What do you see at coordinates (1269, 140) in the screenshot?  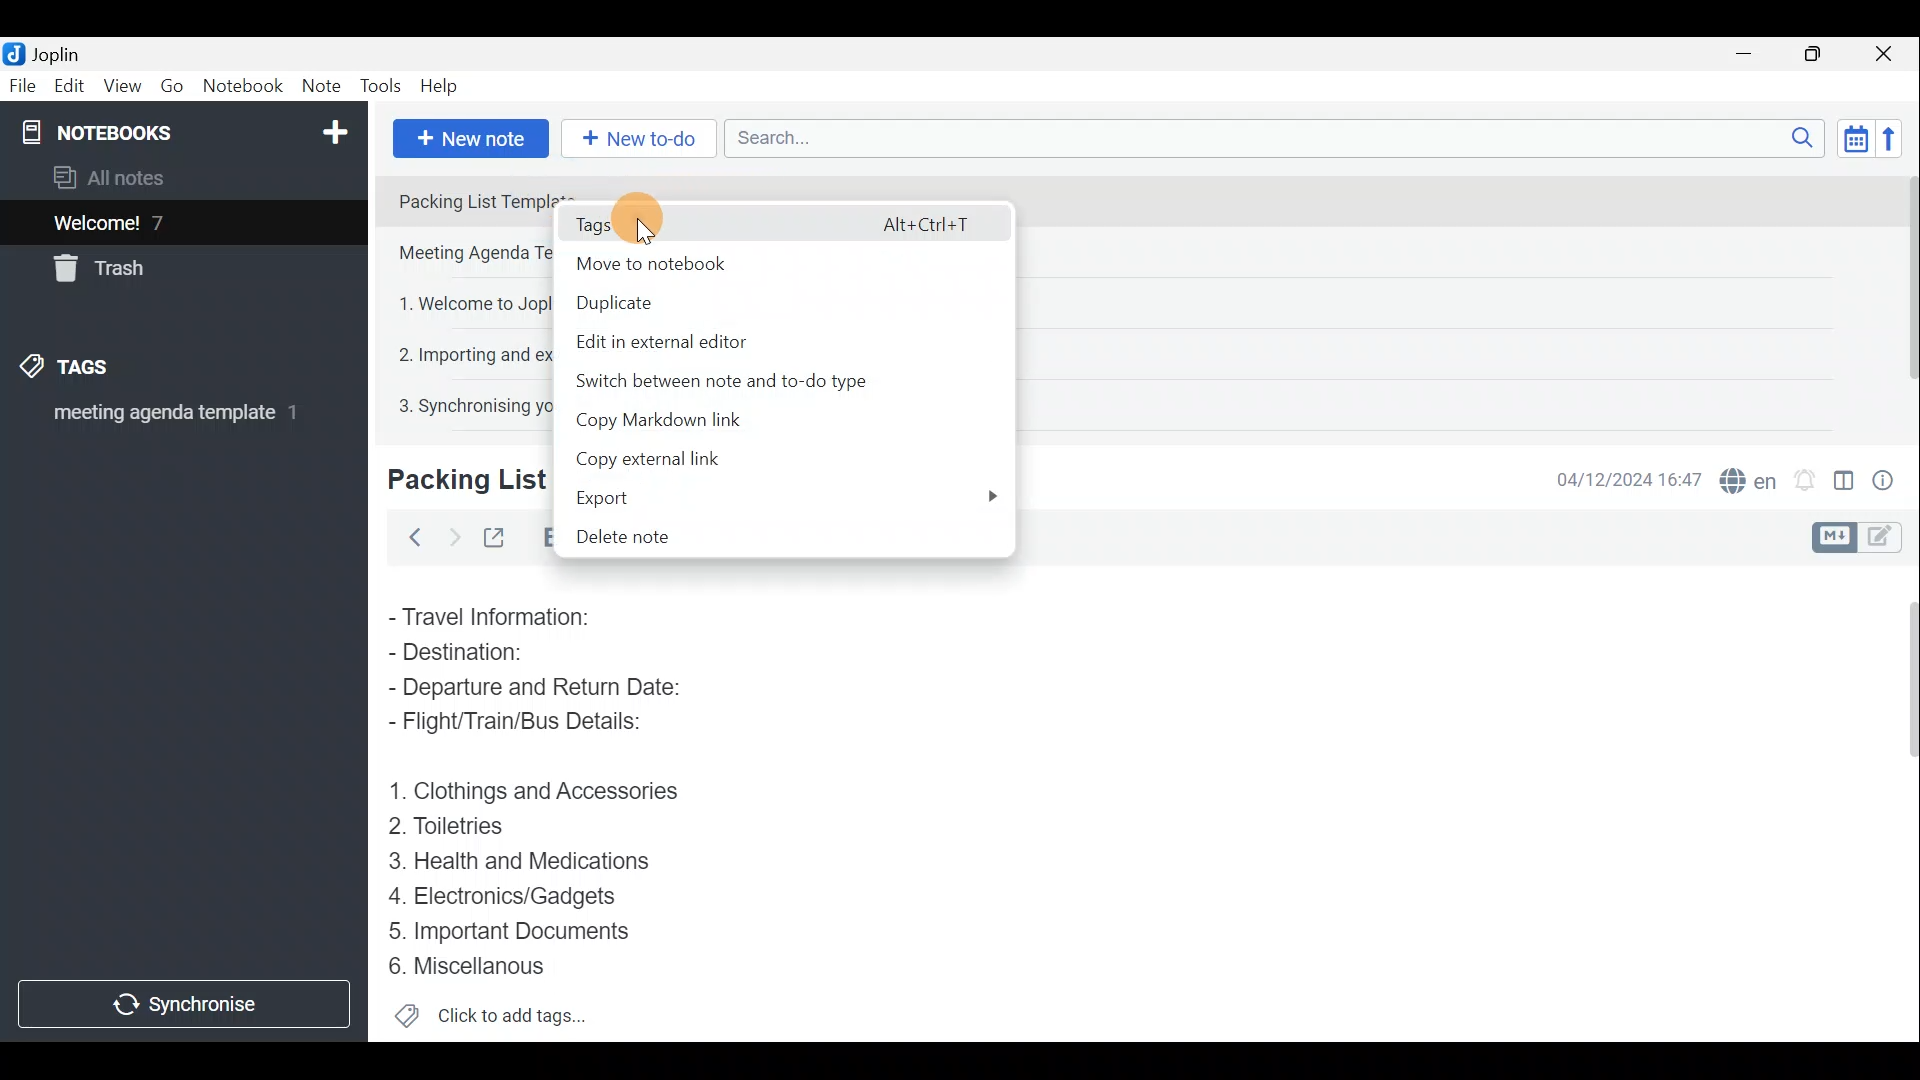 I see `Search bar` at bounding box center [1269, 140].